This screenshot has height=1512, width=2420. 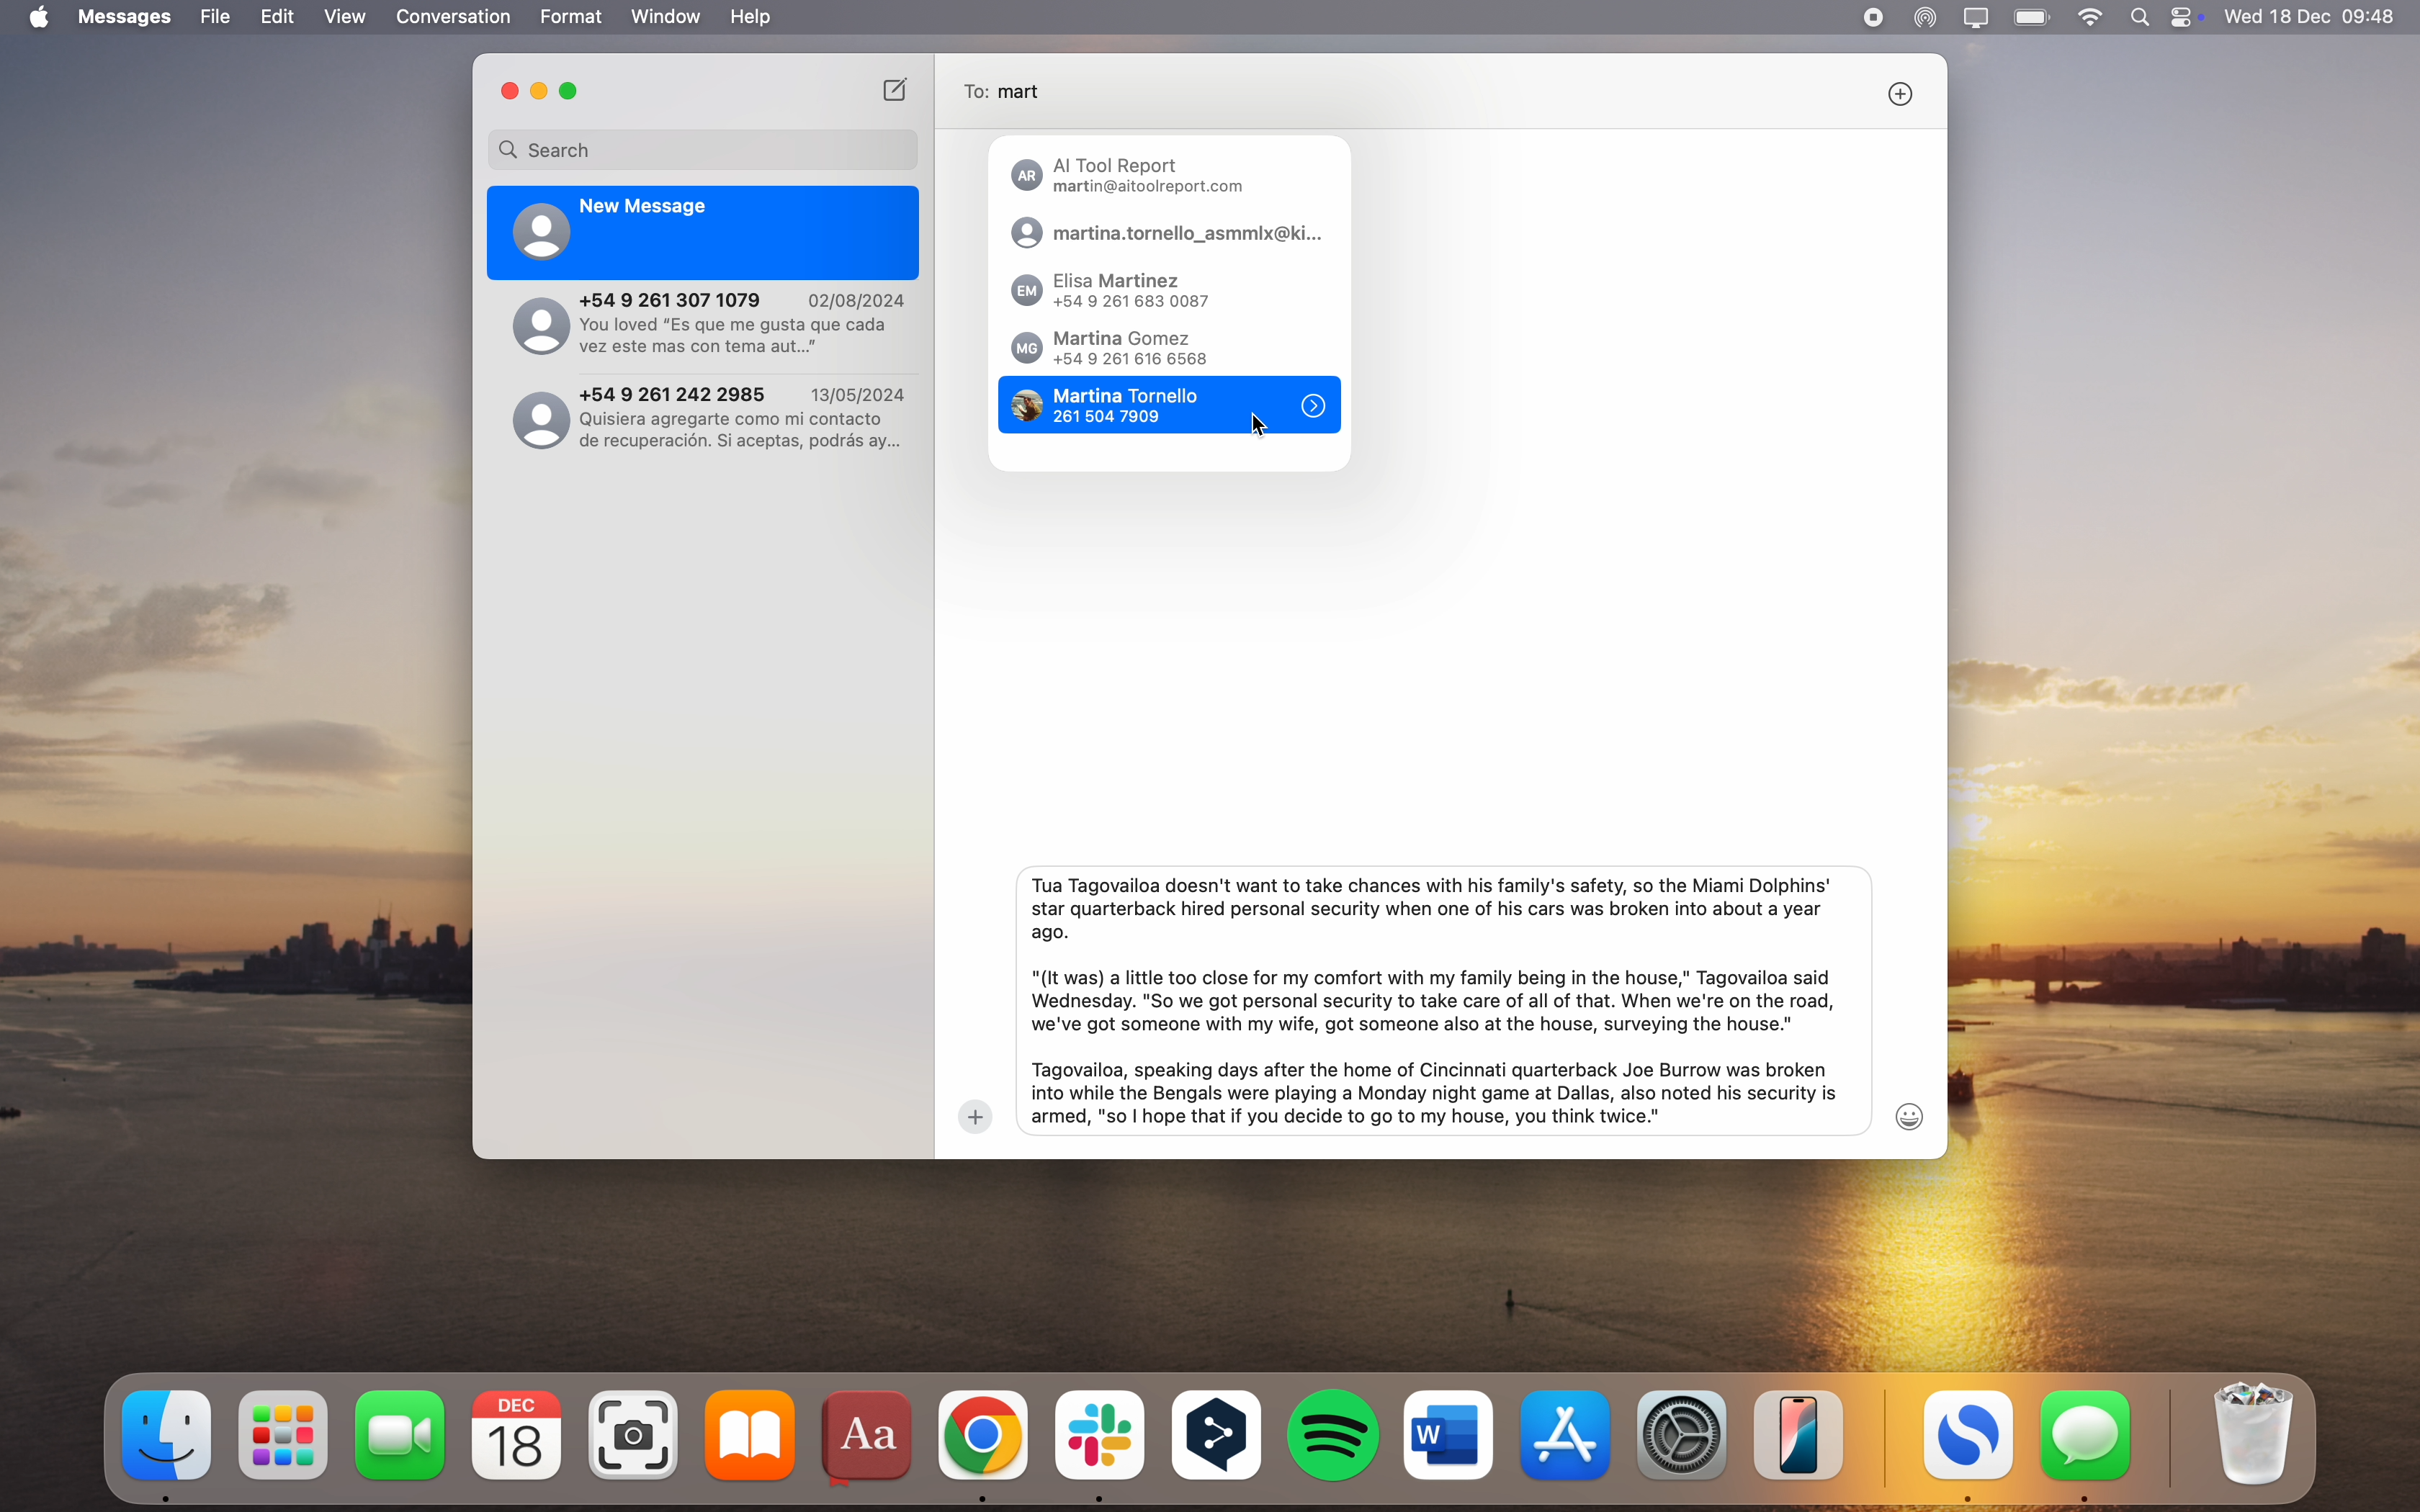 I want to click on martina gomez, so click(x=1111, y=349).